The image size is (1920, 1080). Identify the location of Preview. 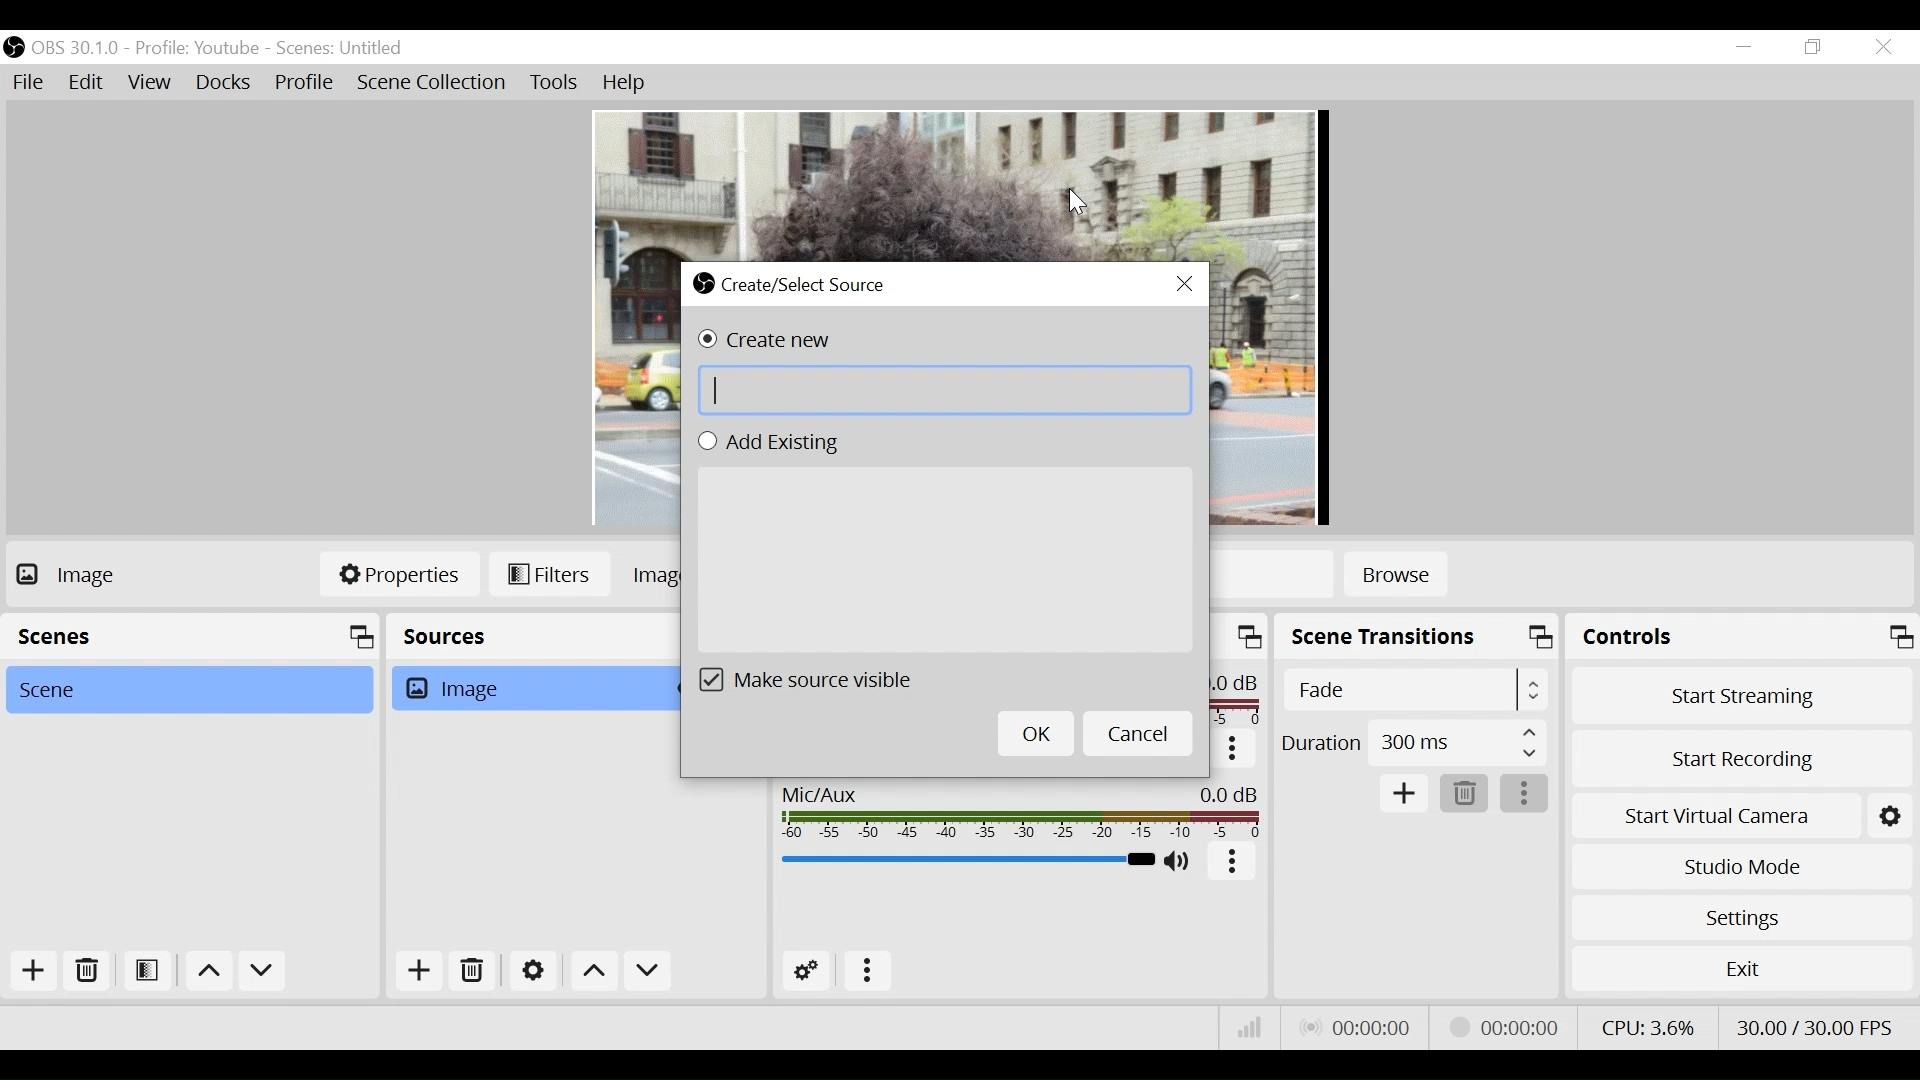
(957, 174).